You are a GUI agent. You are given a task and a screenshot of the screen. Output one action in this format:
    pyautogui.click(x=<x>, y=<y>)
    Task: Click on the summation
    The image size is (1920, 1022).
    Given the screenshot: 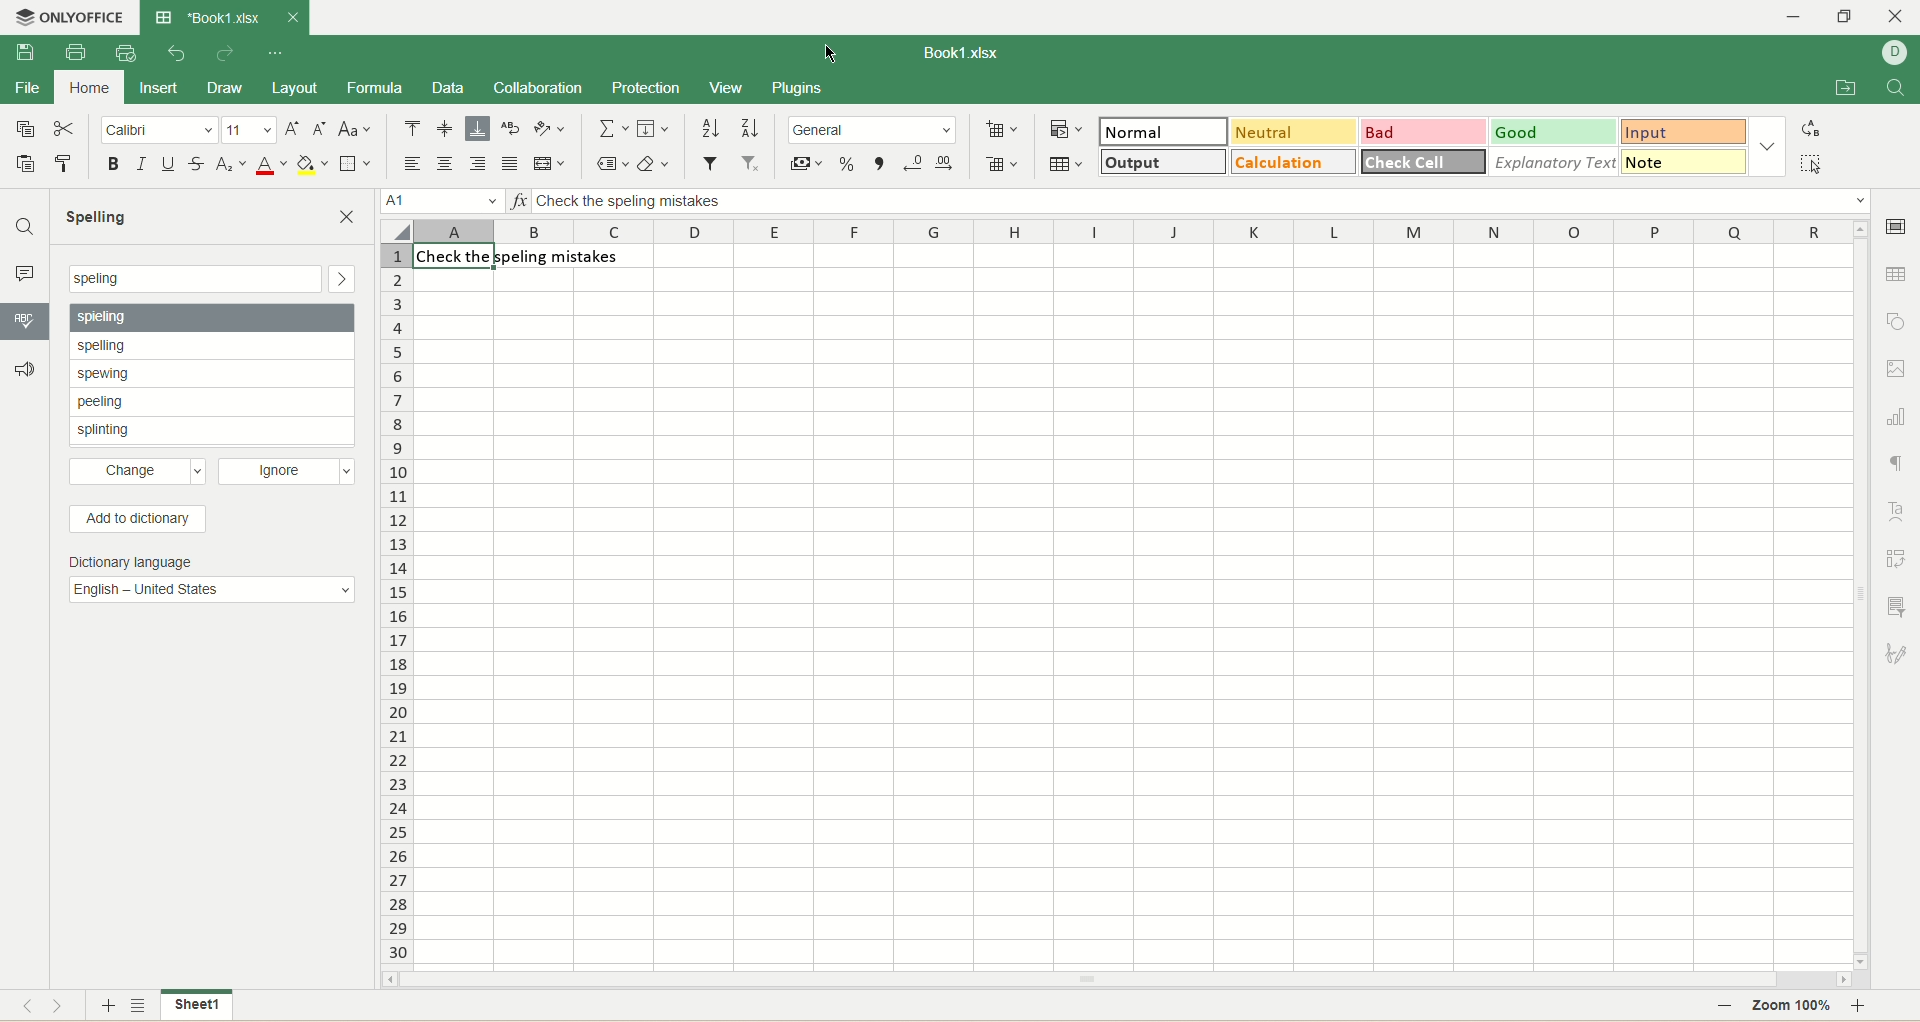 What is the action you would take?
    pyautogui.click(x=611, y=127)
    